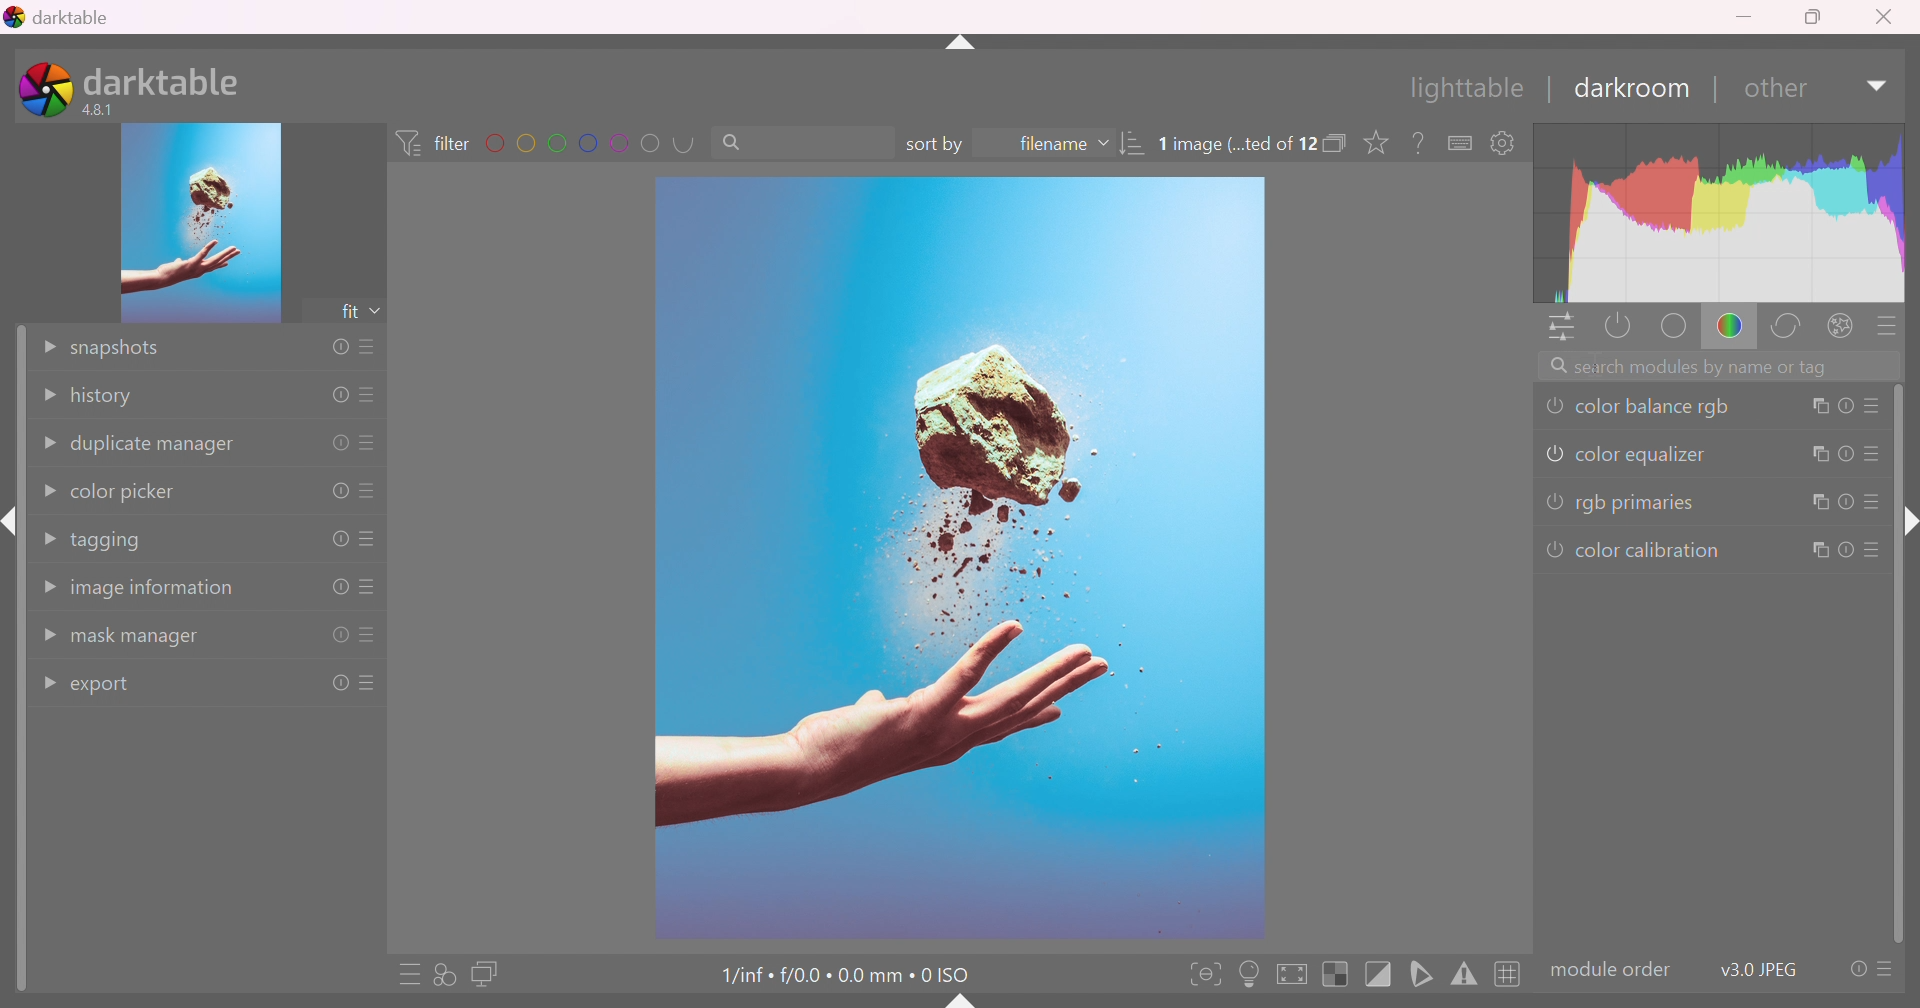 This screenshot has width=1920, height=1008. Describe the element at coordinates (1844, 454) in the screenshot. I see `reset` at that location.